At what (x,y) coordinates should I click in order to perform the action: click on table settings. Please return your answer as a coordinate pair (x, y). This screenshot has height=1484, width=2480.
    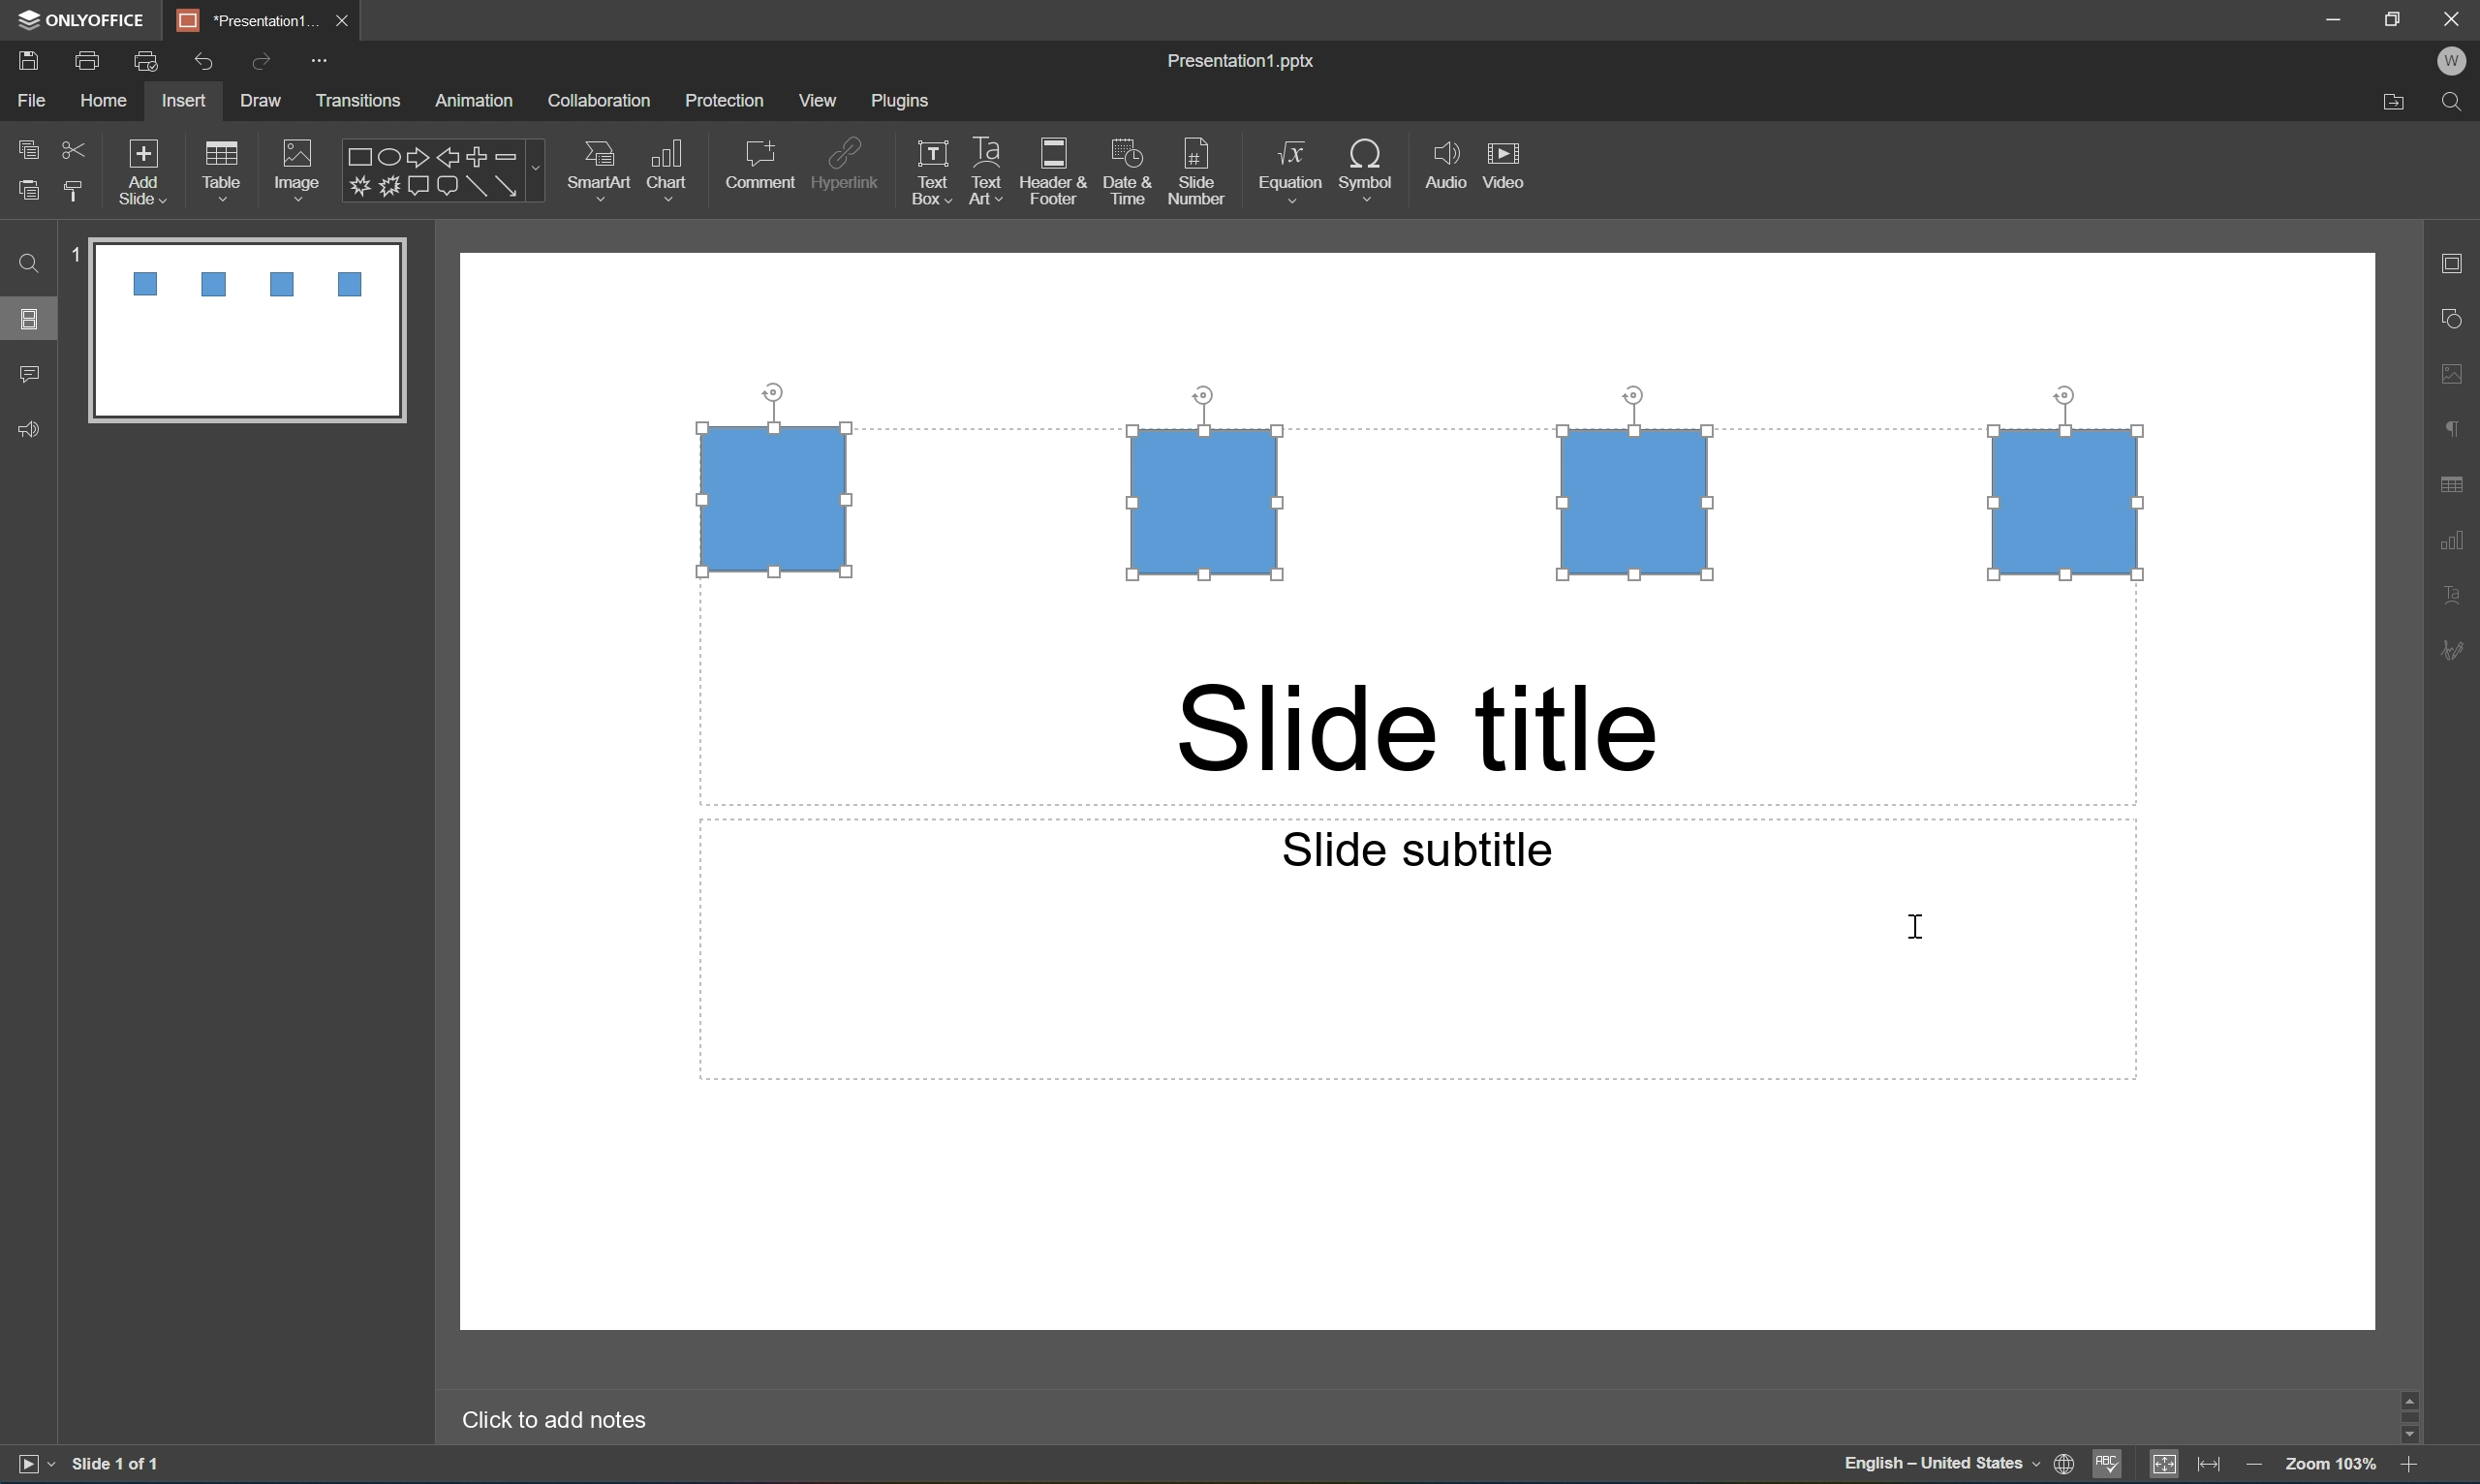
    Looking at the image, I should click on (2454, 480).